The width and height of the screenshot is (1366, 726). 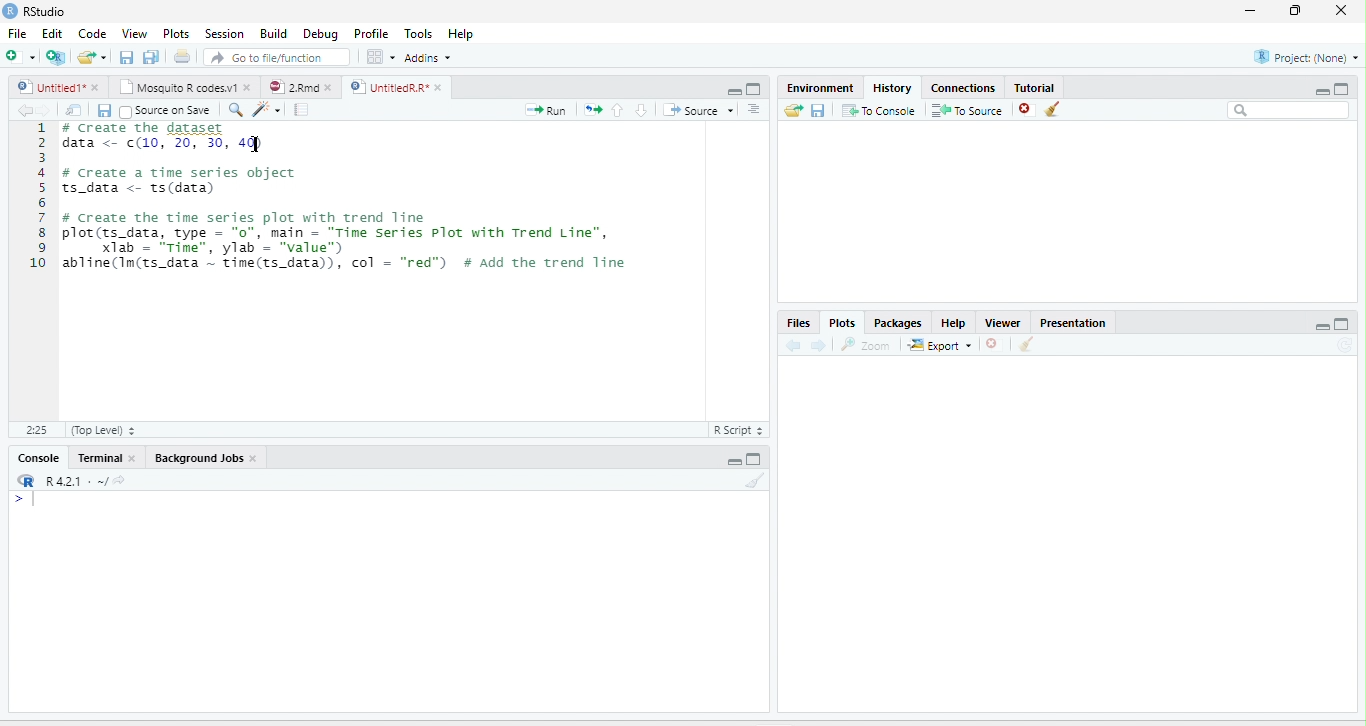 I want to click on Remove current plot, so click(x=996, y=343).